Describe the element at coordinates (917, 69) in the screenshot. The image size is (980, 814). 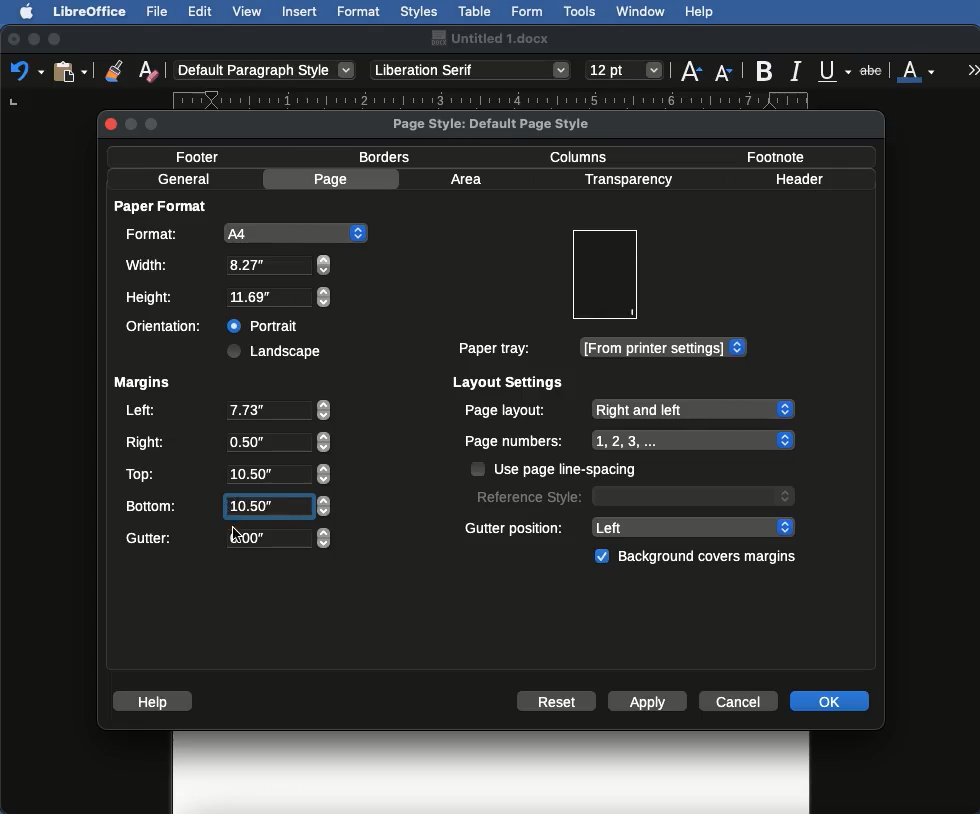
I see `Font color` at that location.